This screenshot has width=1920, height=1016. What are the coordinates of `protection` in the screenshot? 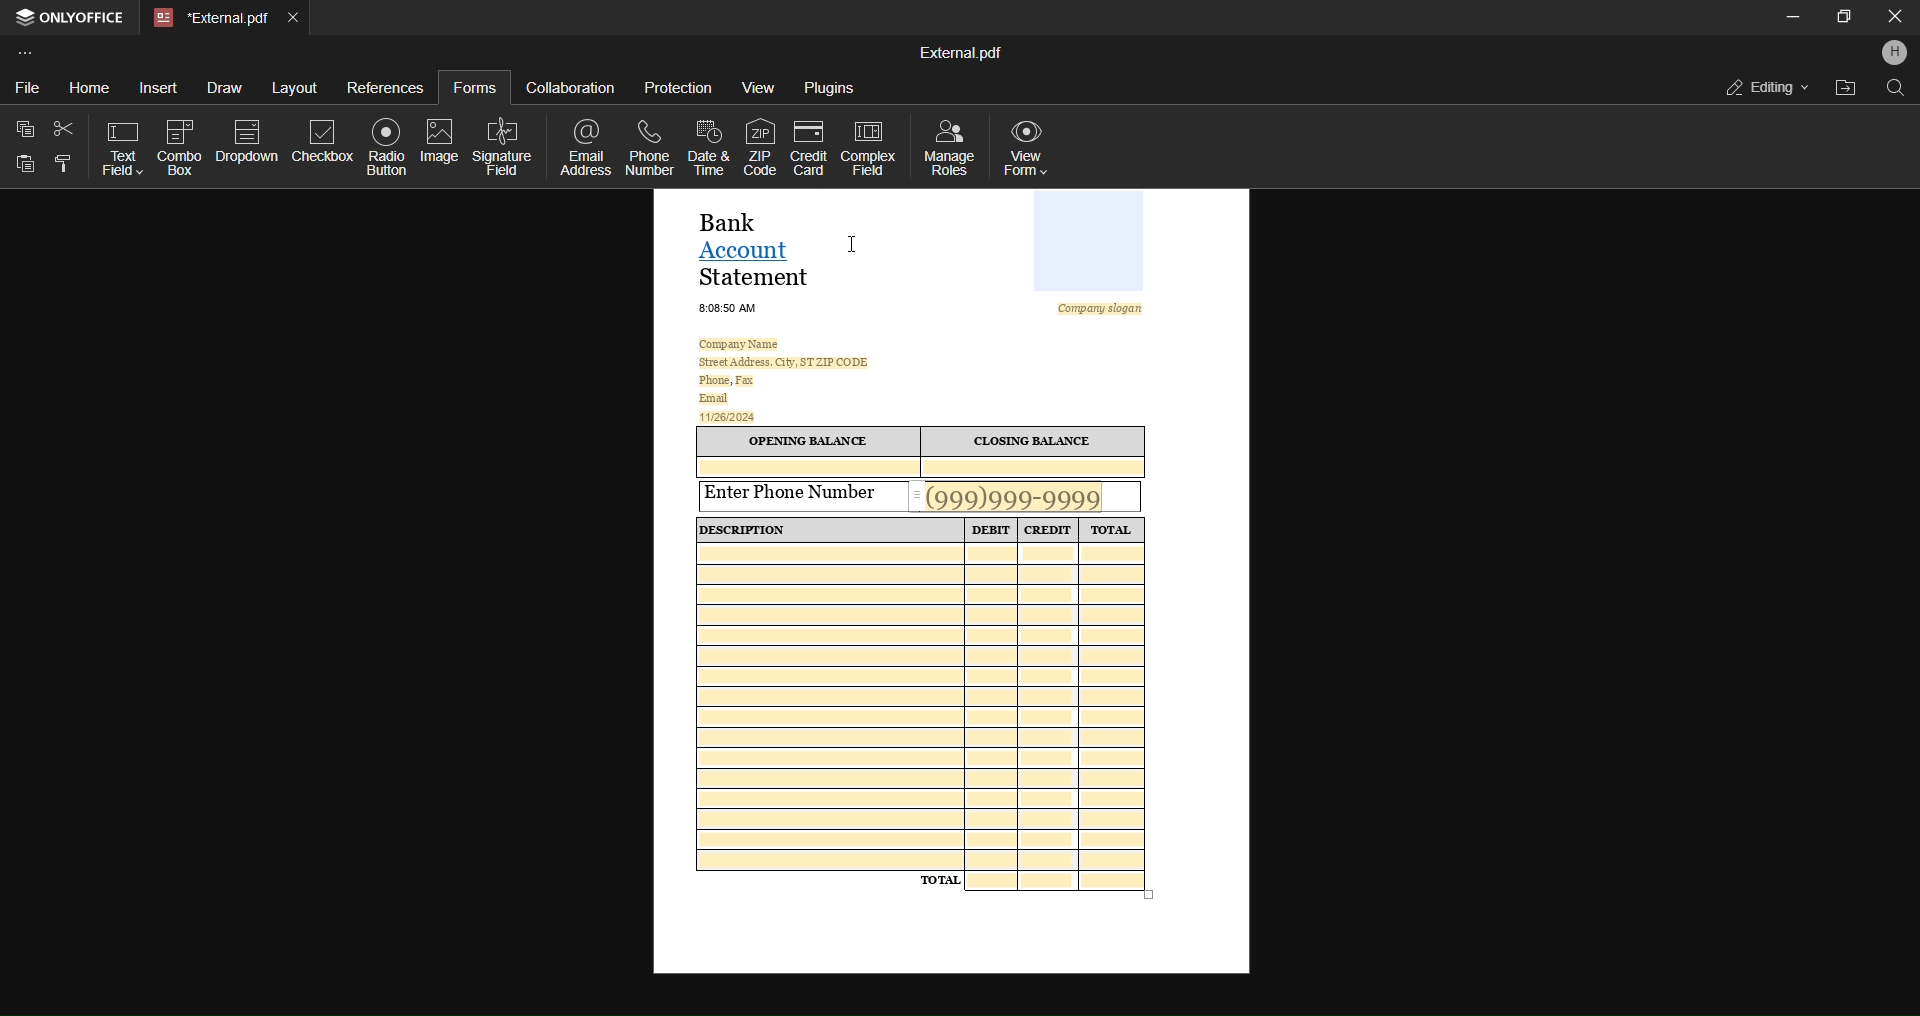 It's located at (675, 90).